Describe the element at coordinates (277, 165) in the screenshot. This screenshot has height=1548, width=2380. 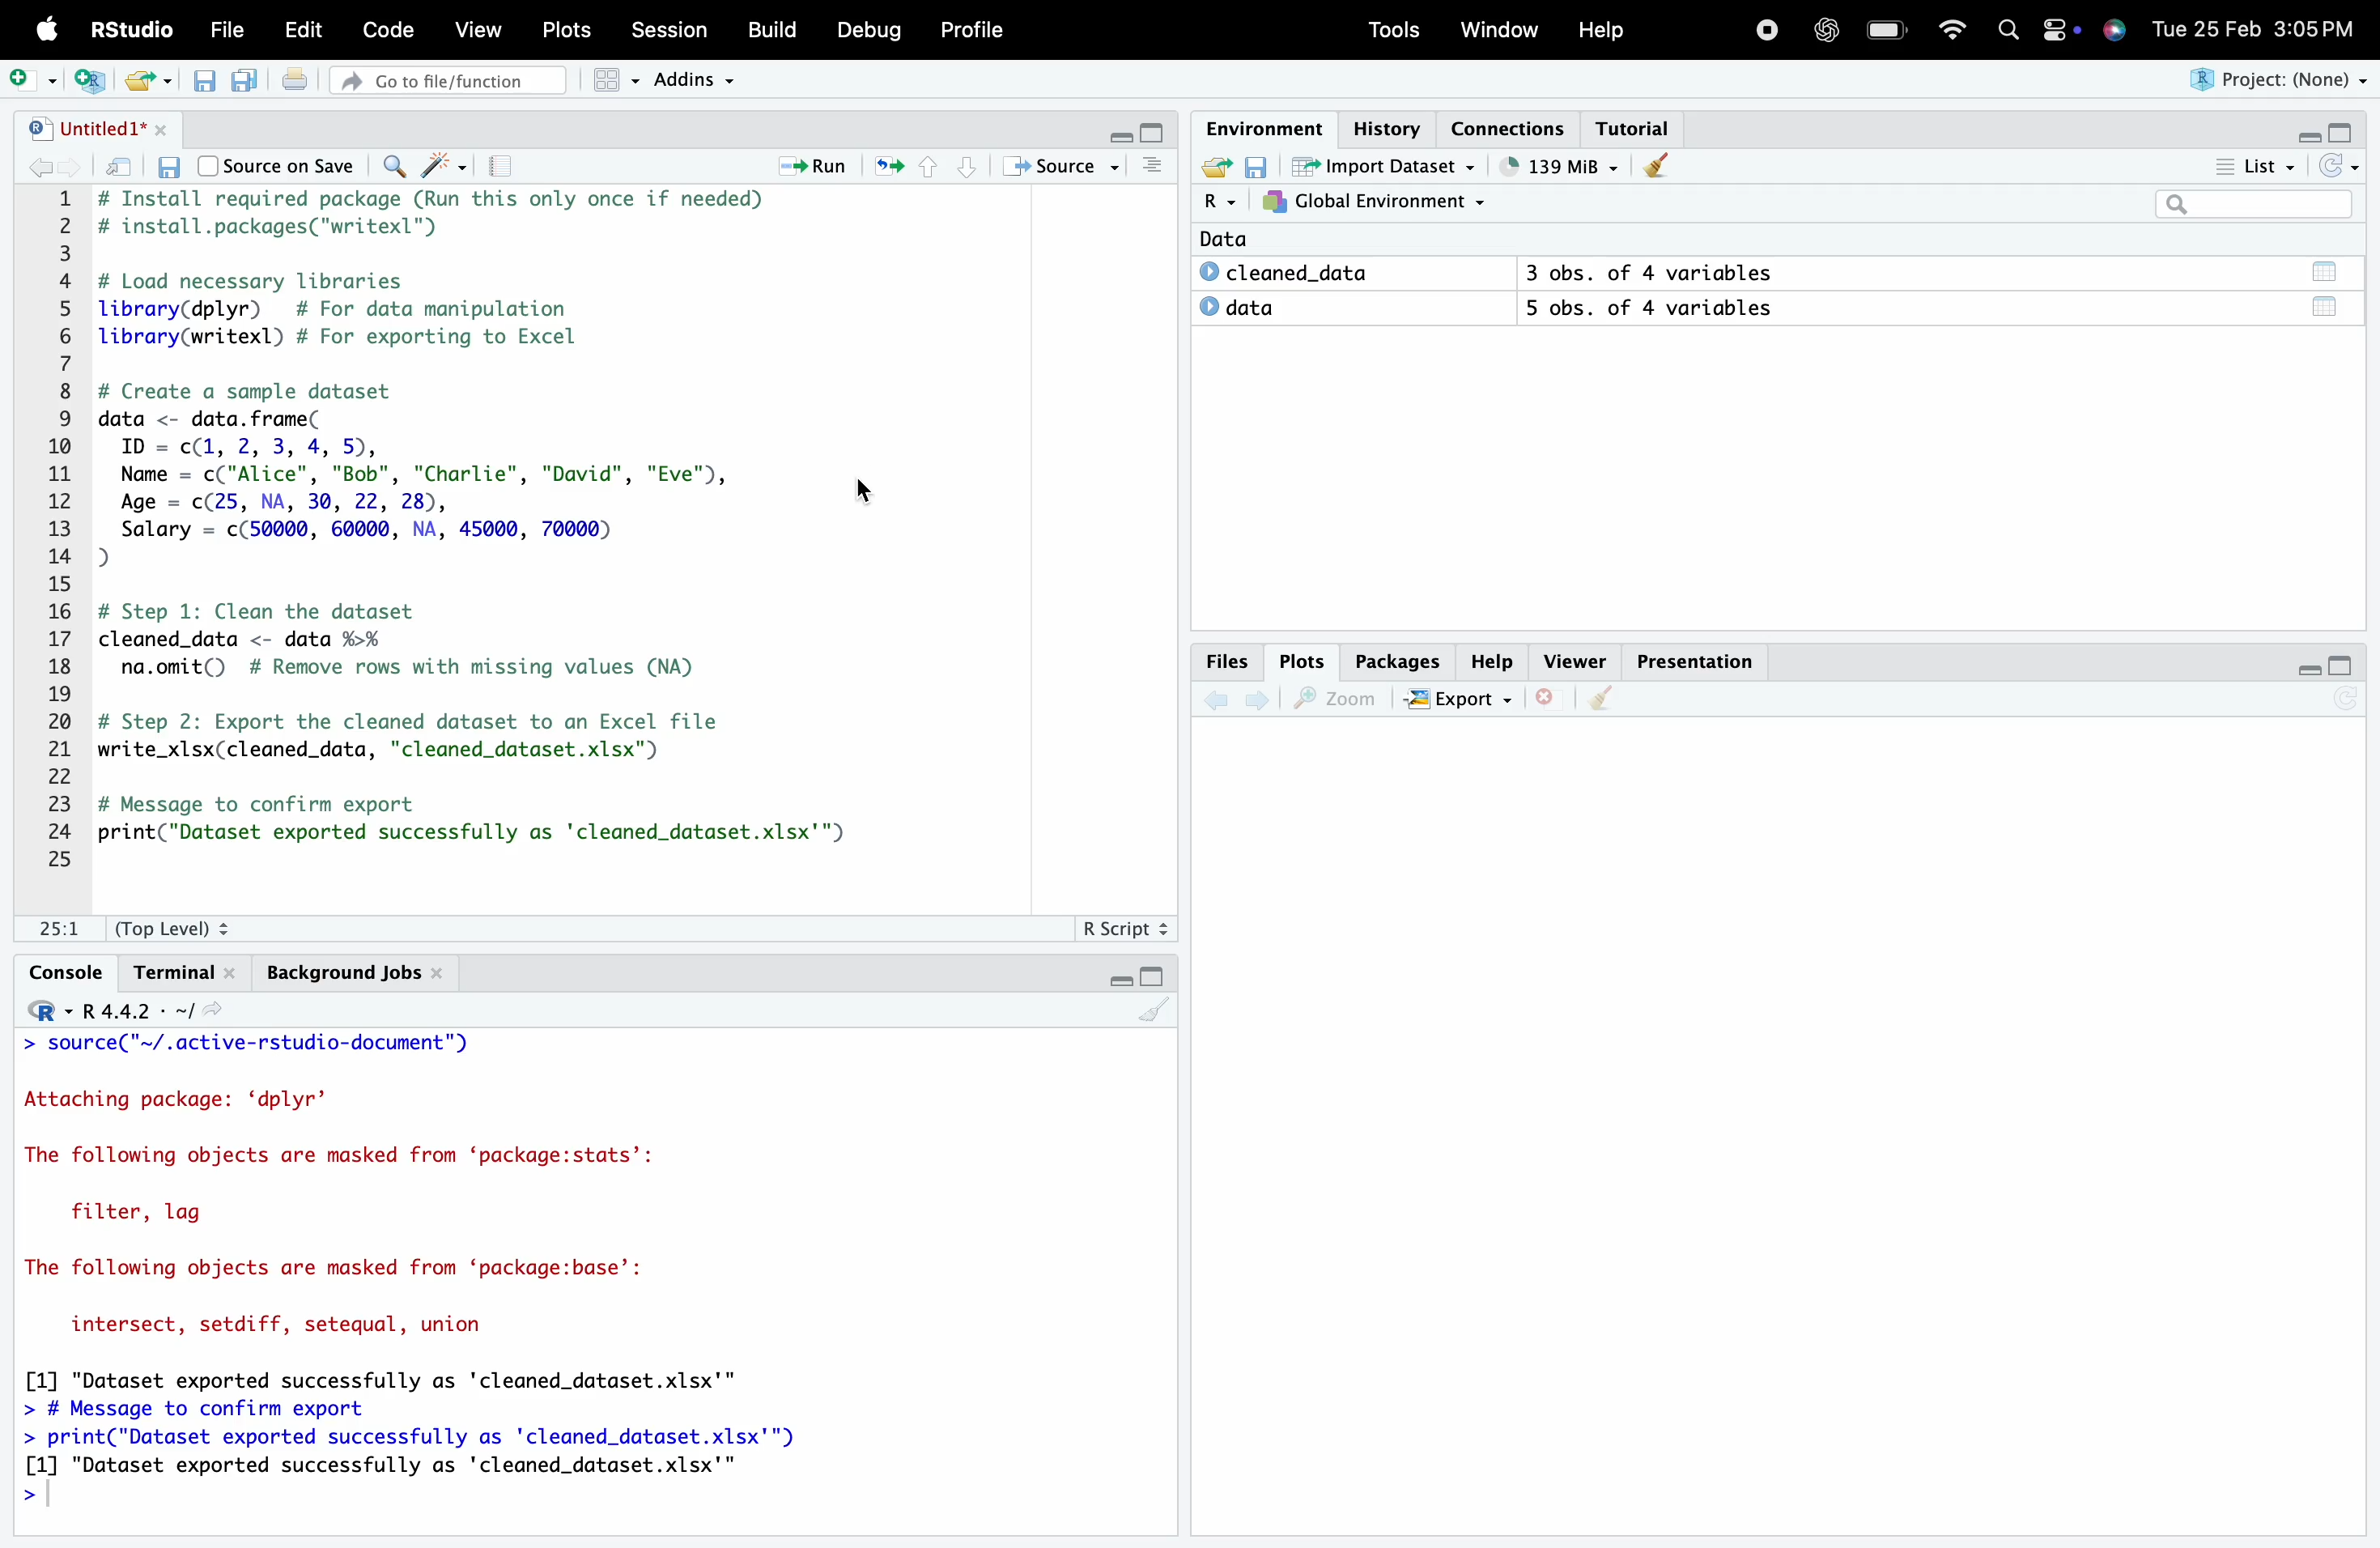
I see `Source on Save` at that location.